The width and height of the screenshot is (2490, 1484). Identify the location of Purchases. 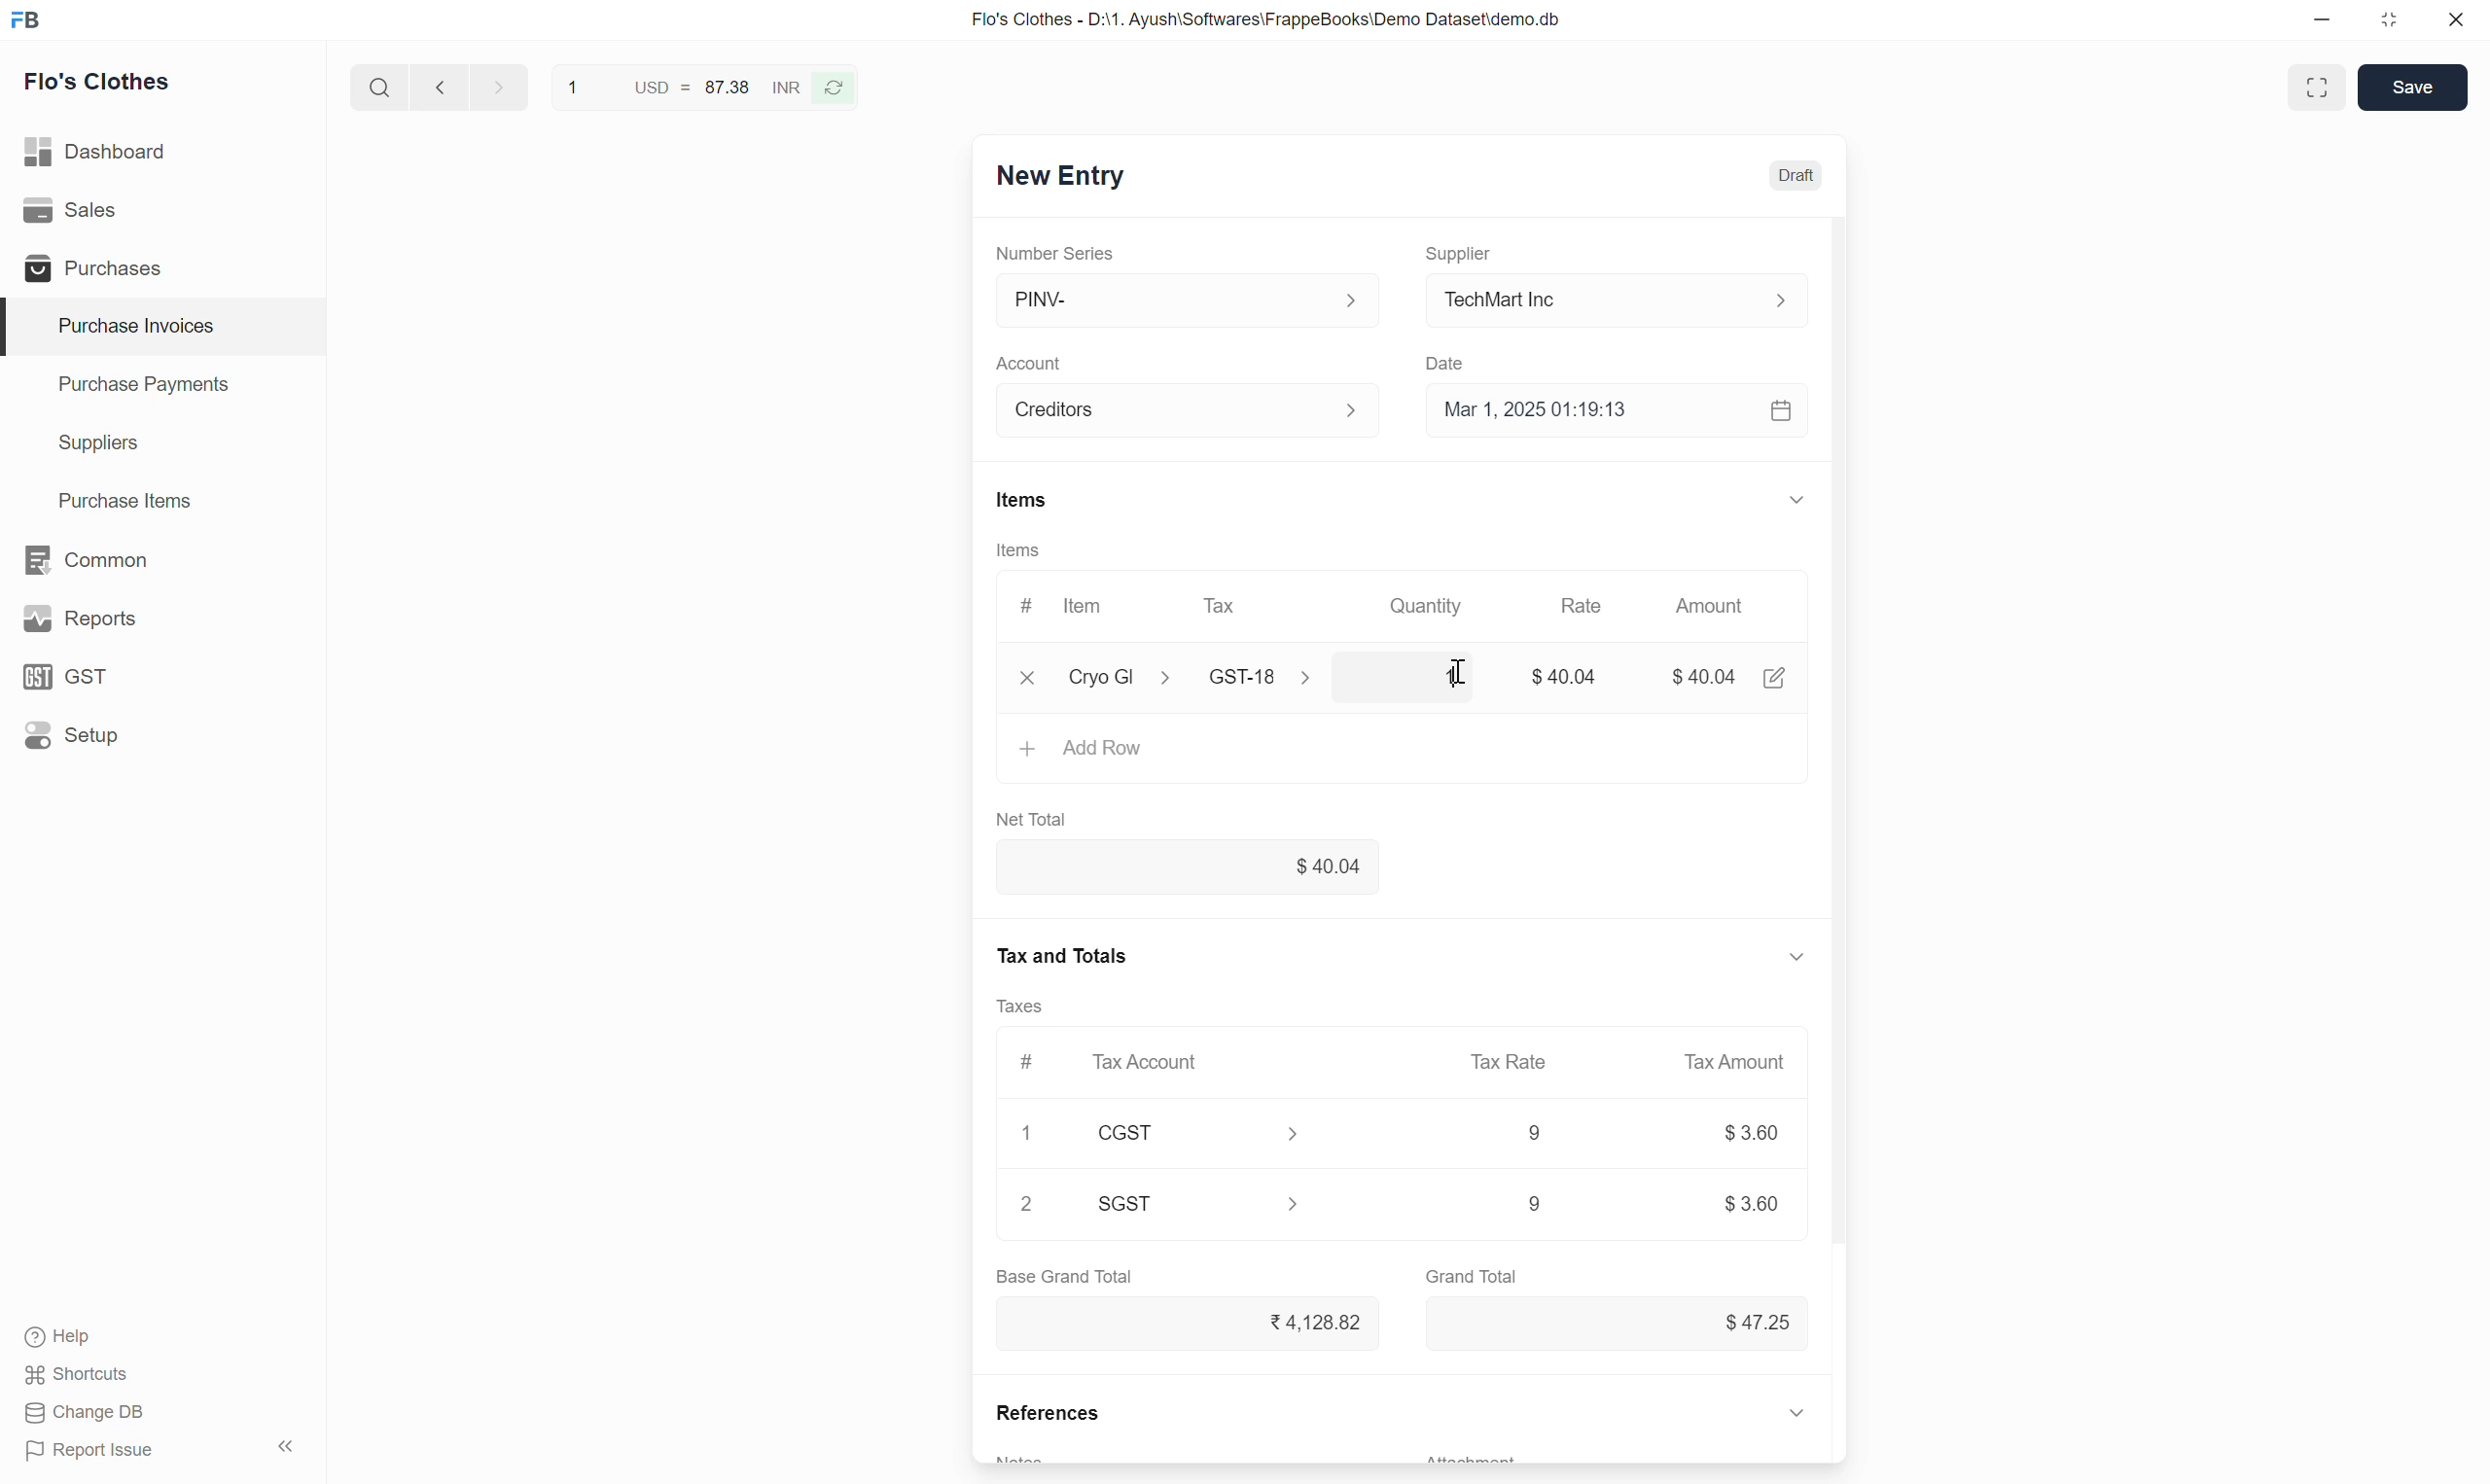
(89, 268).